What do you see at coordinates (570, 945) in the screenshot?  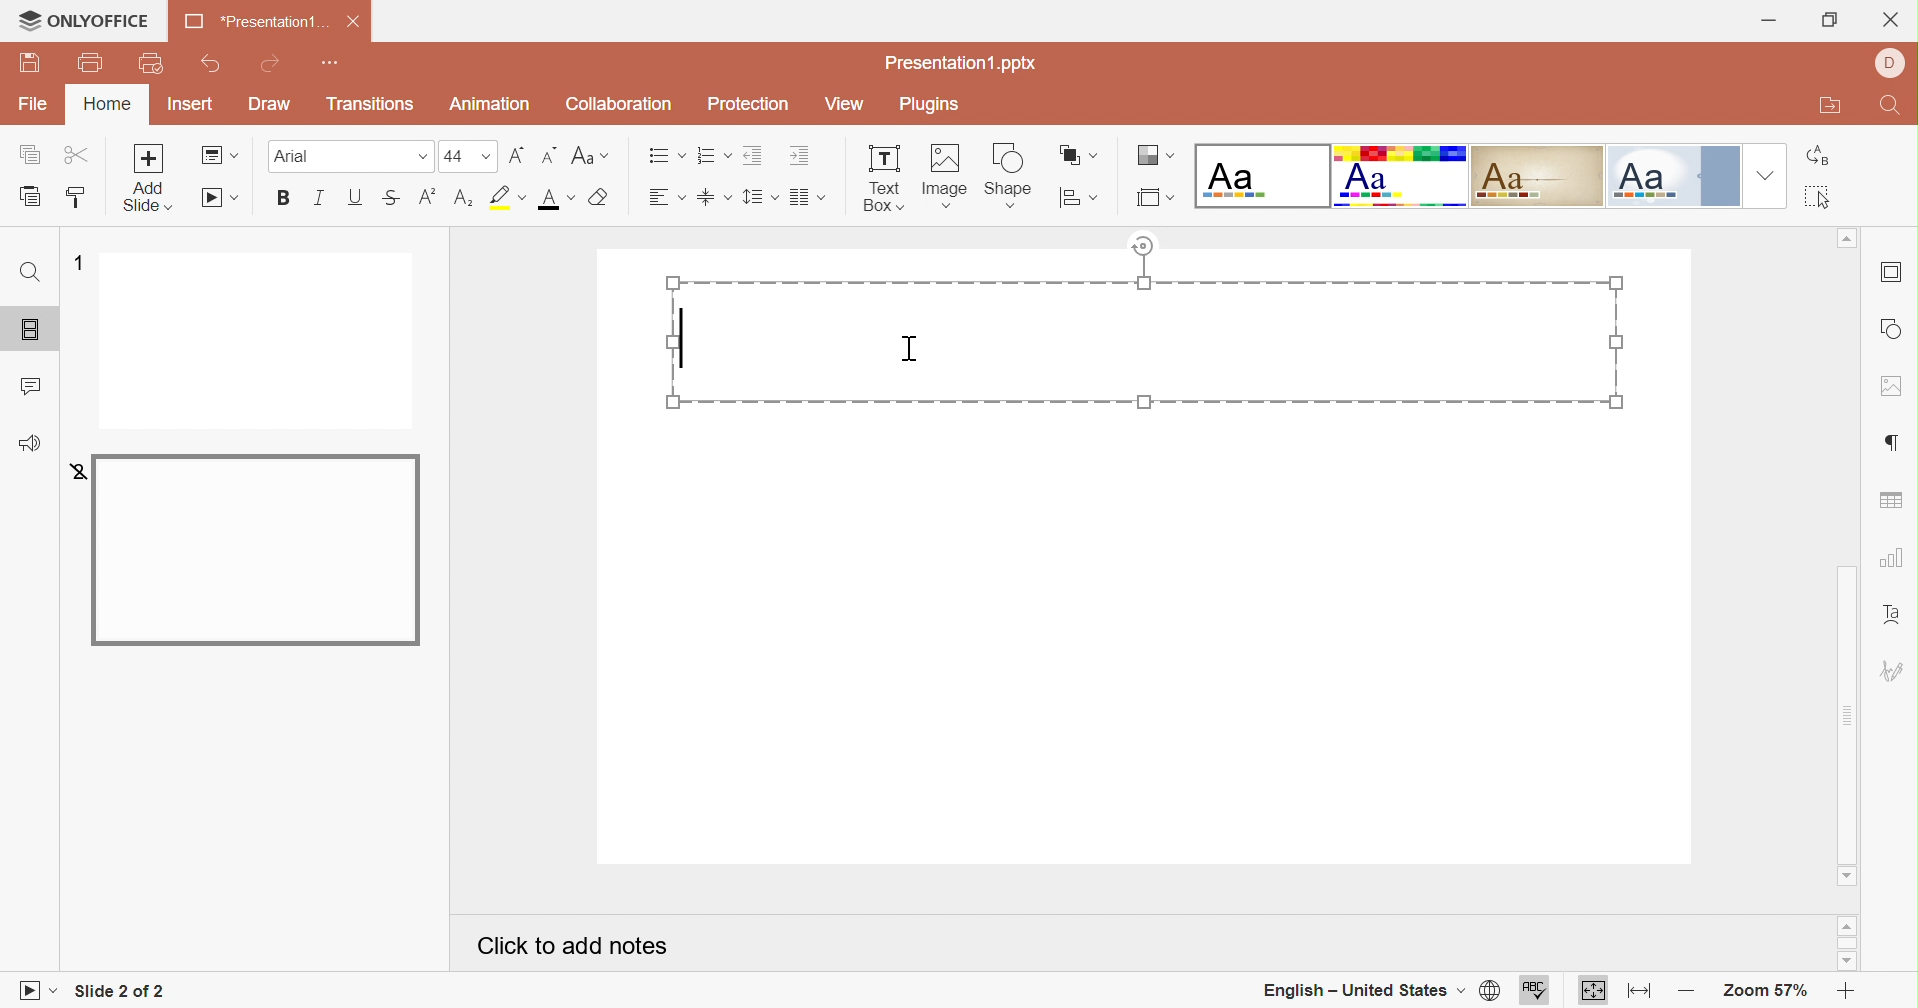 I see `Click to add notes` at bounding box center [570, 945].